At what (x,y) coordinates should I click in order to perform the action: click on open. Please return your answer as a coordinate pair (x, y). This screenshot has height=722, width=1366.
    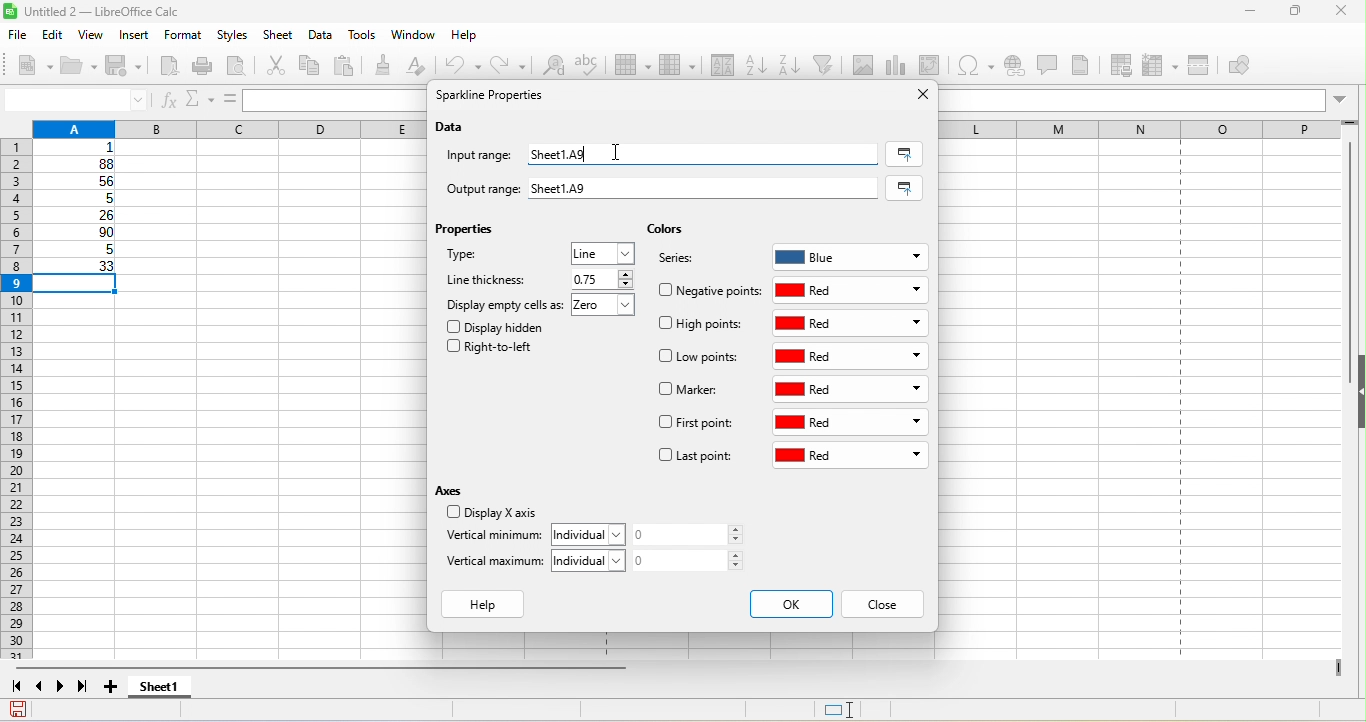
    Looking at the image, I should click on (80, 67).